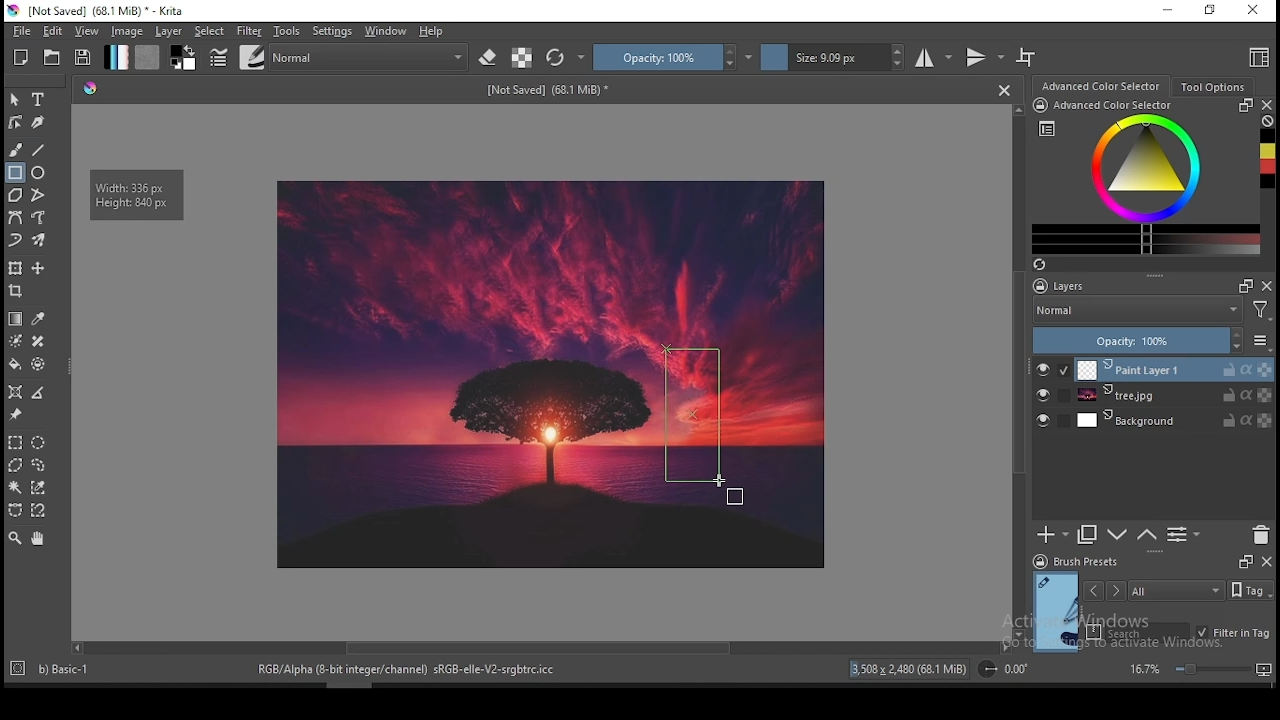  What do you see at coordinates (984, 58) in the screenshot?
I see `vertical mirror tool` at bounding box center [984, 58].